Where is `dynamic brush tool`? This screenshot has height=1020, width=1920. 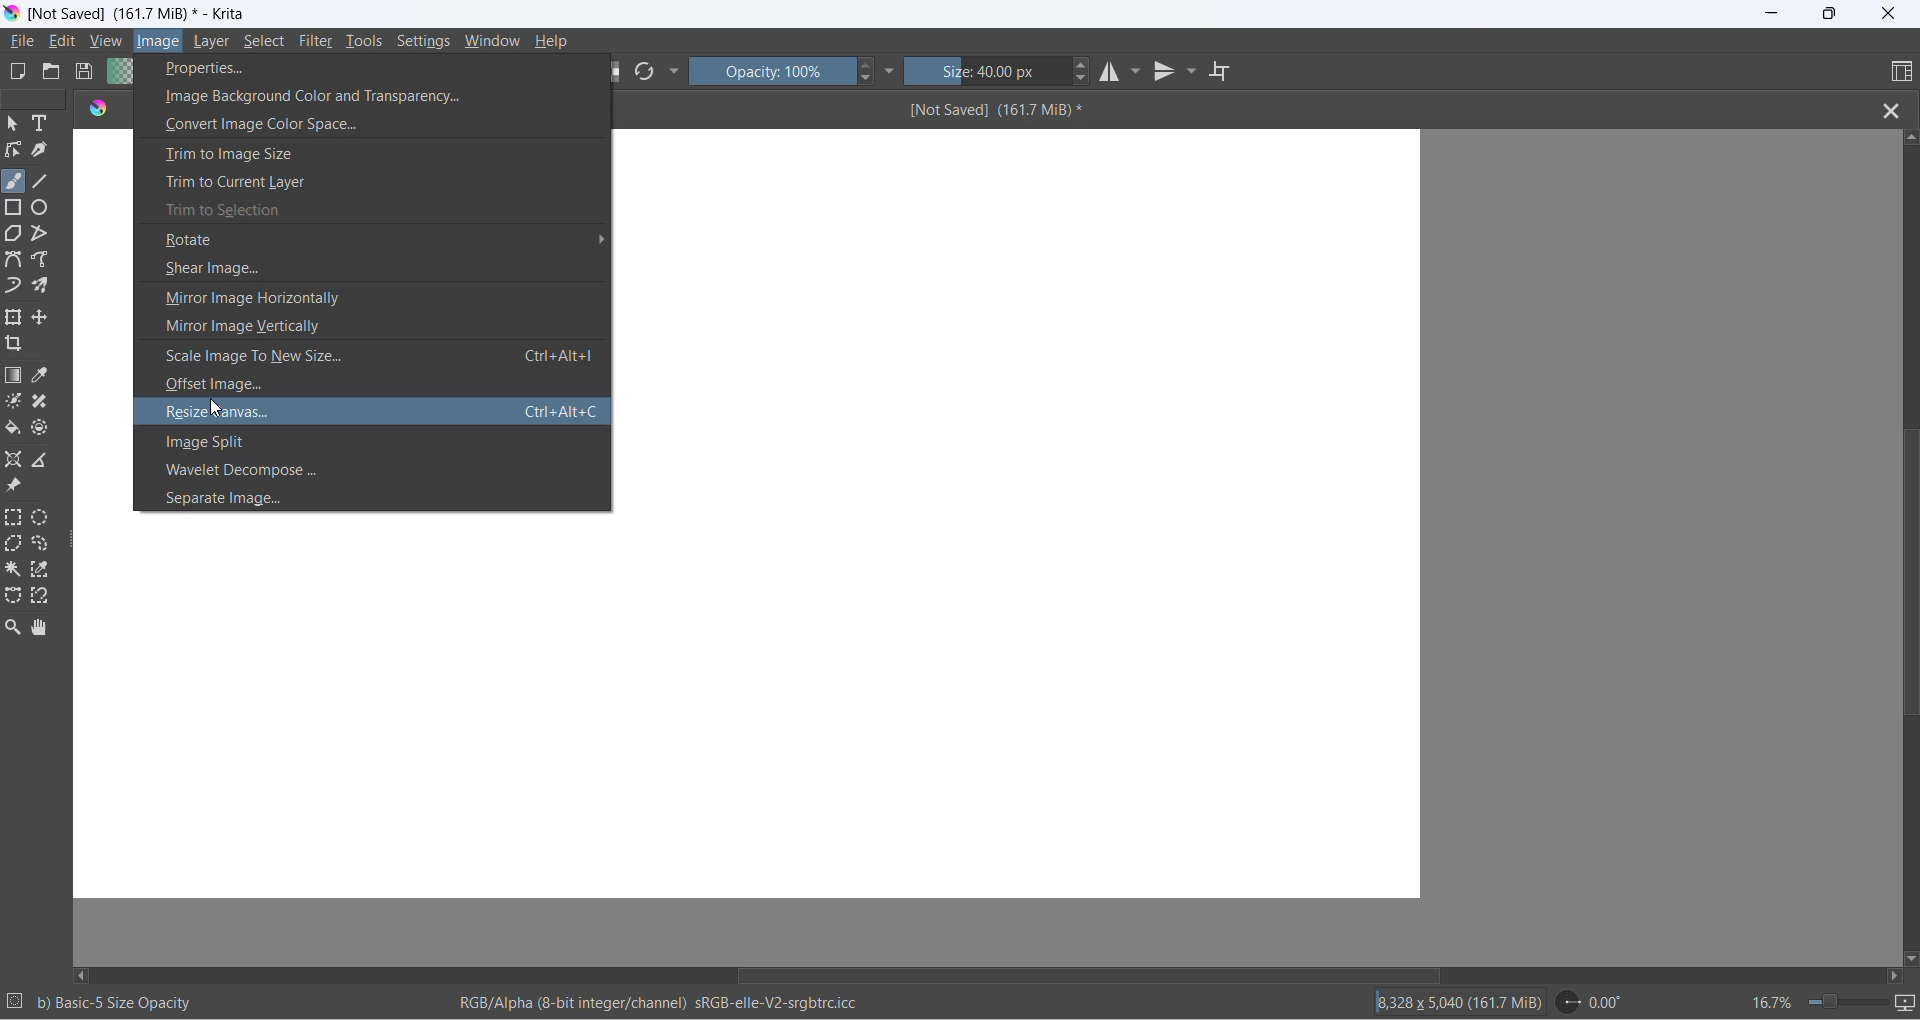 dynamic brush tool is located at coordinates (15, 287).